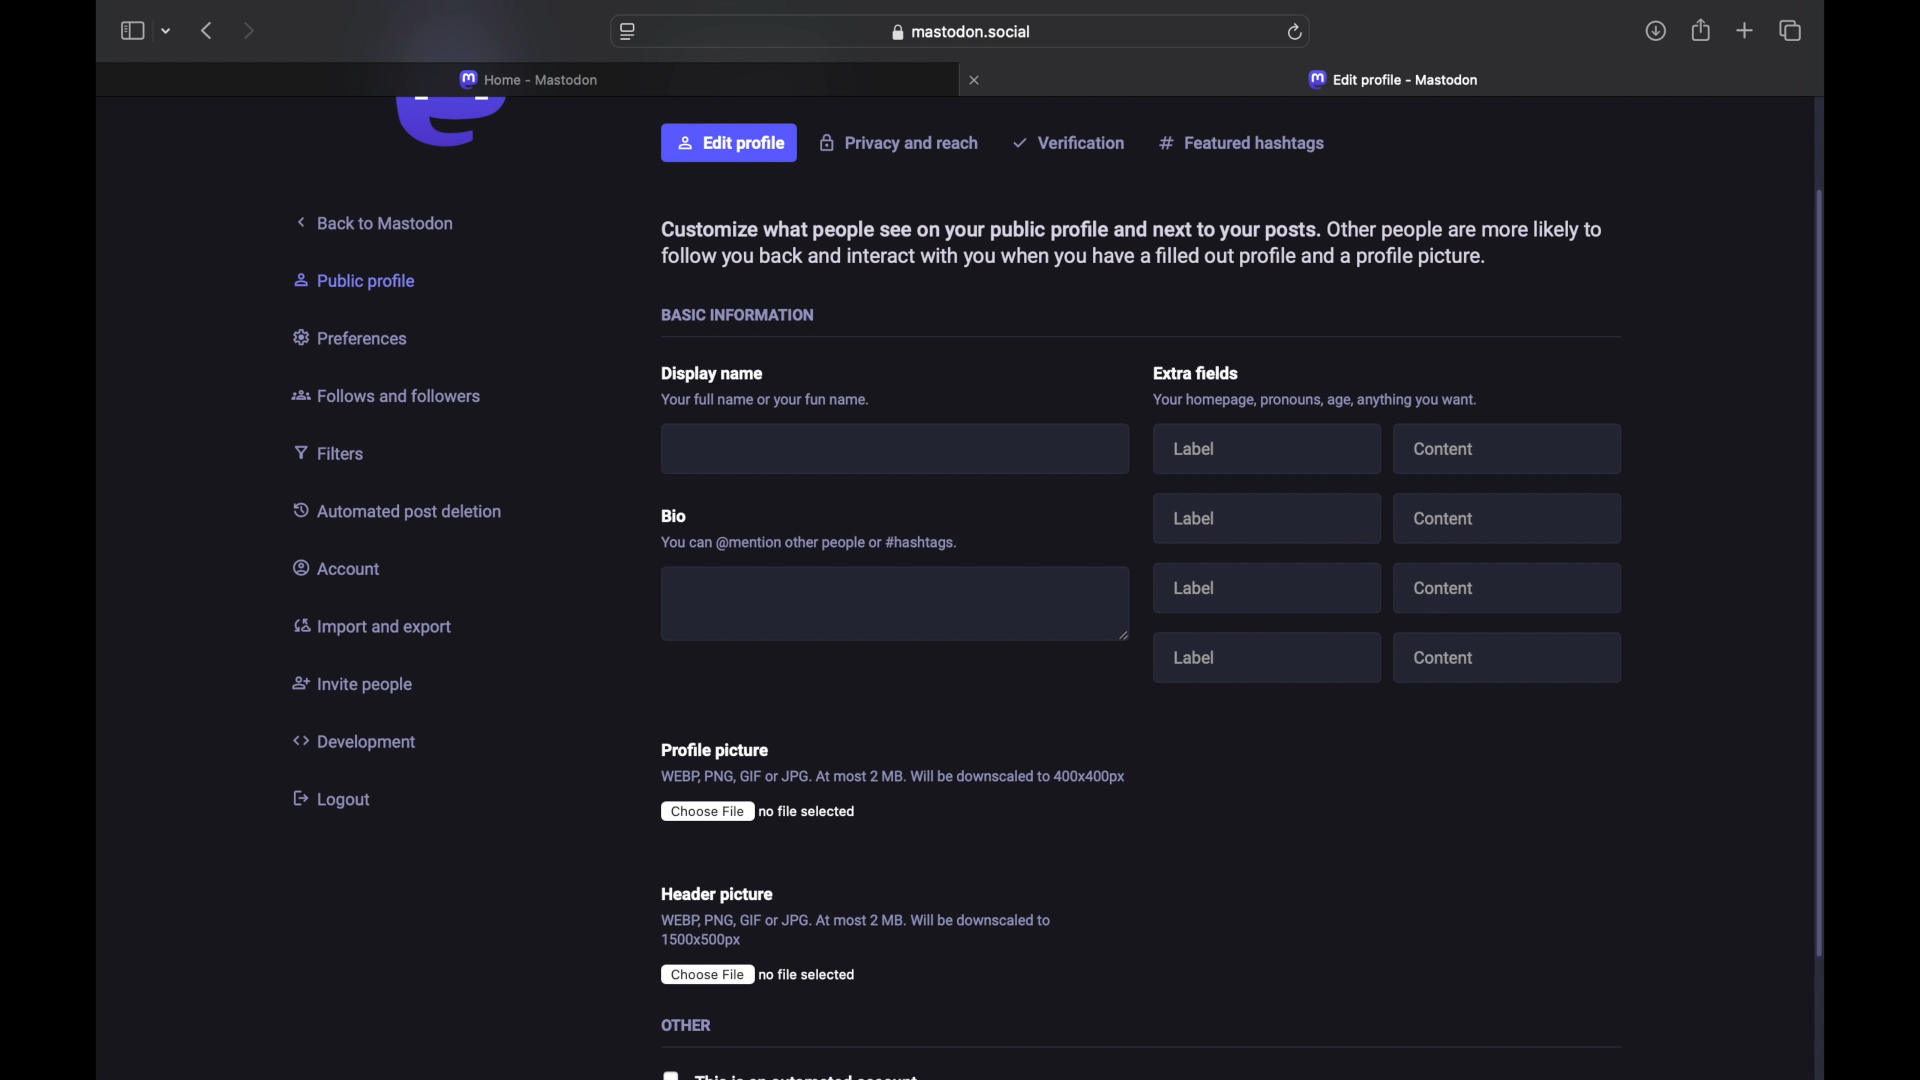 Image resolution: width=1920 pixels, height=1080 pixels. What do you see at coordinates (1511, 522) in the screenshot?
I see `content` at bounding box center [1511, 522].